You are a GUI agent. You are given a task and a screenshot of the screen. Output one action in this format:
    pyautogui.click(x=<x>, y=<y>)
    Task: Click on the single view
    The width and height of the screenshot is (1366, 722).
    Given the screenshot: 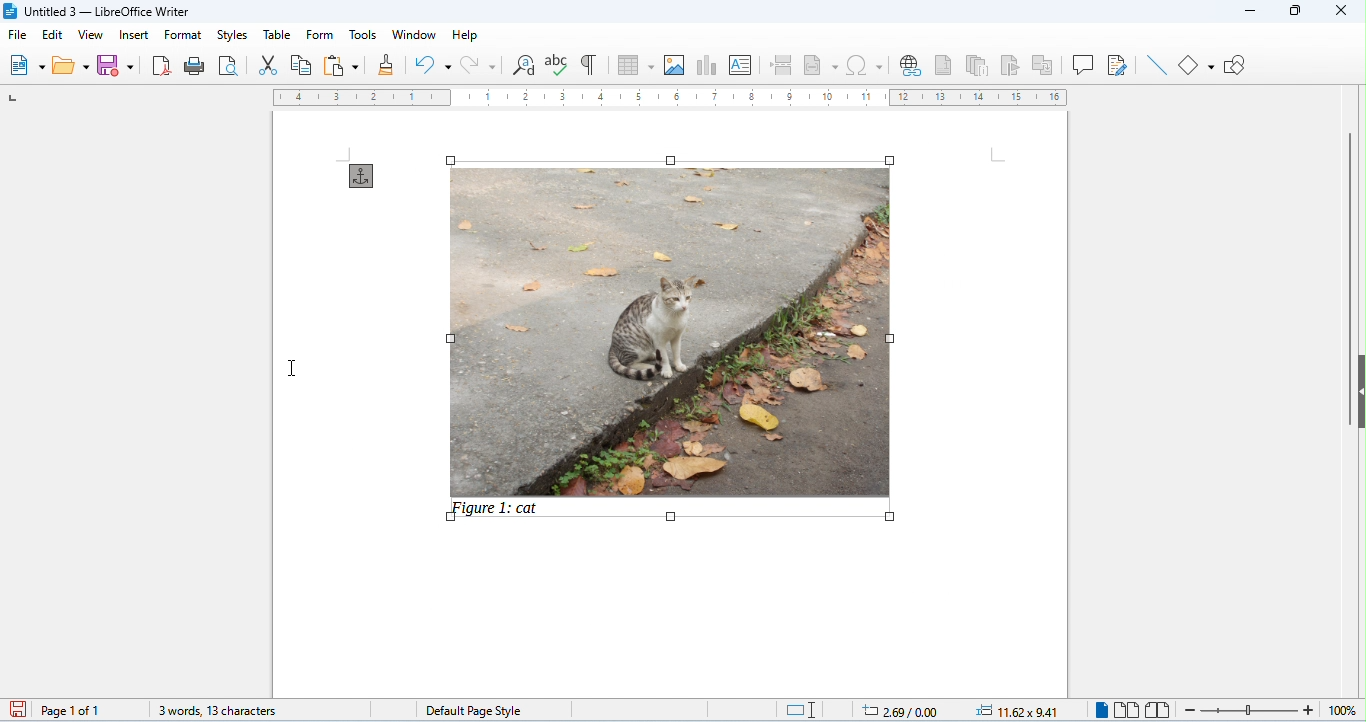 What is the action you would take?
    pyautogui.click(x=1099, y=710)
    